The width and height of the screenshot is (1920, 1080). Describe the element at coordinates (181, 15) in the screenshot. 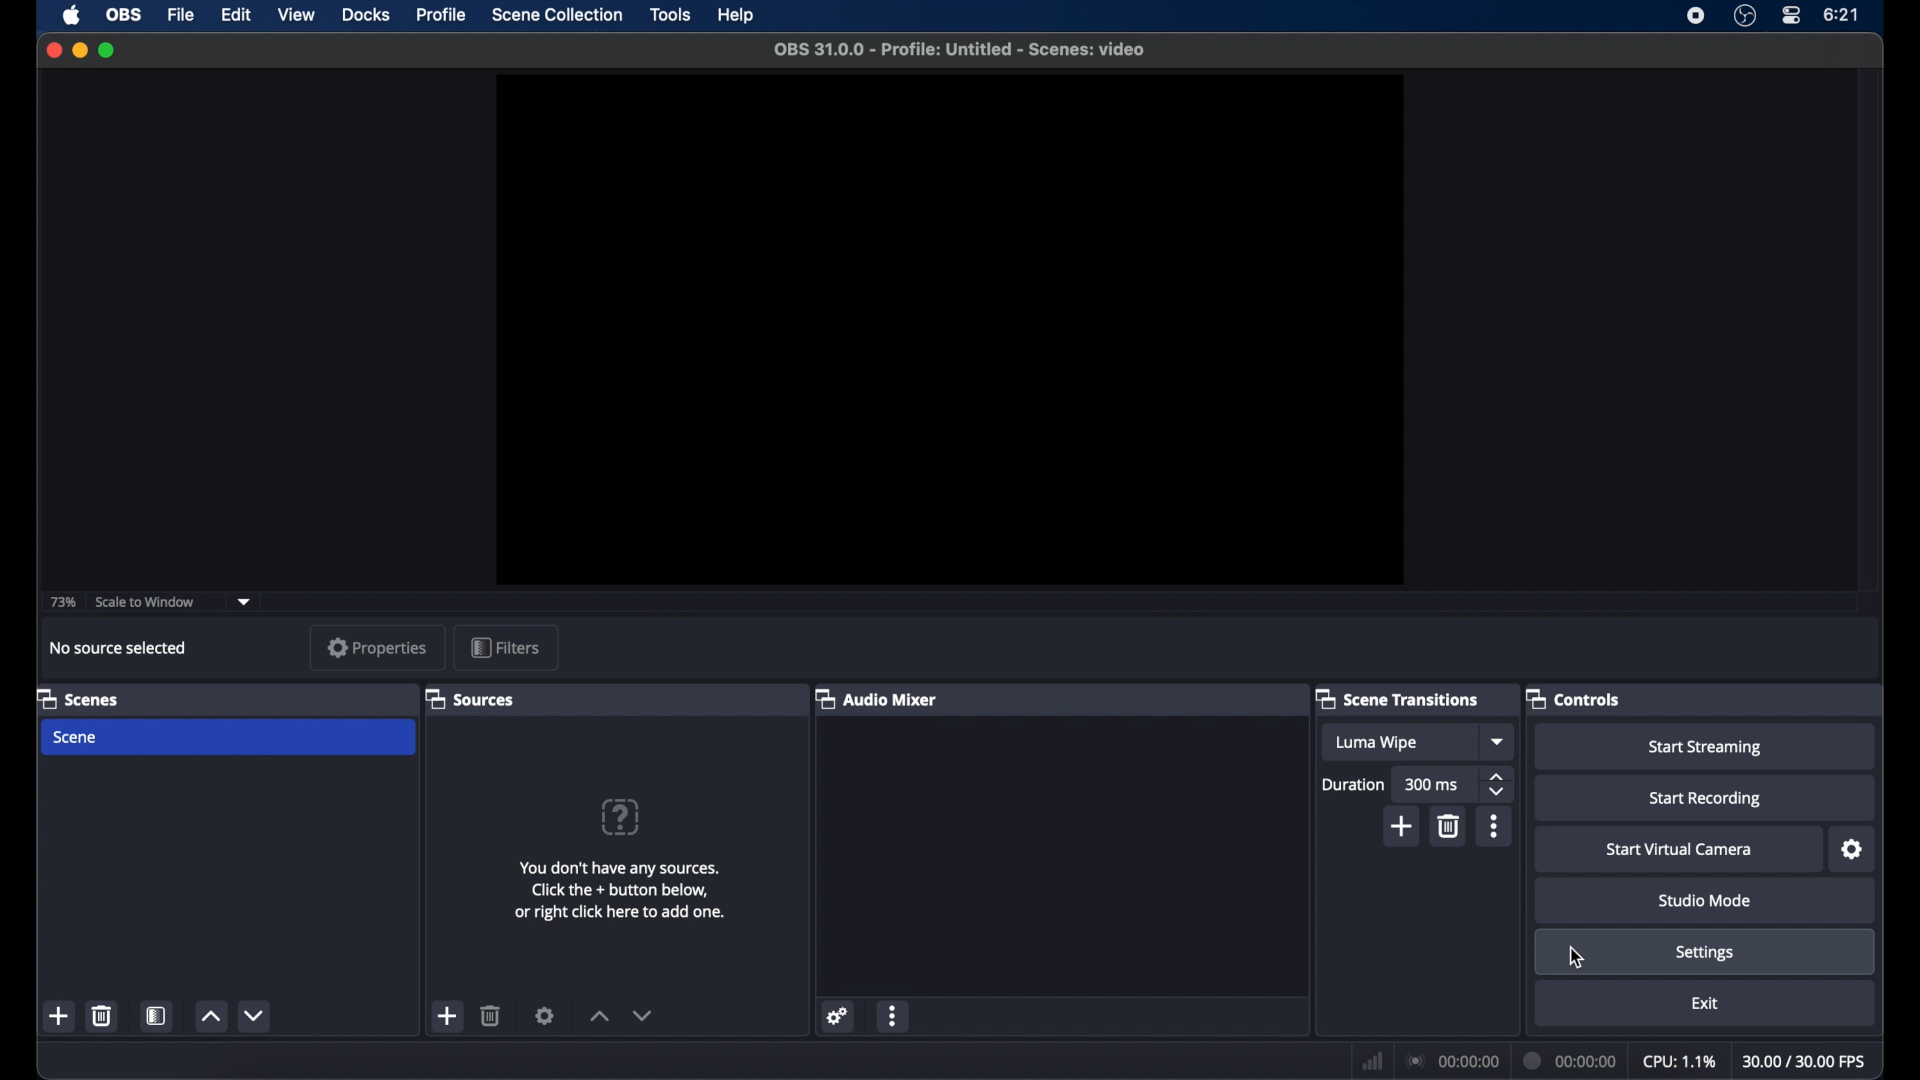

I see `file` at that location.